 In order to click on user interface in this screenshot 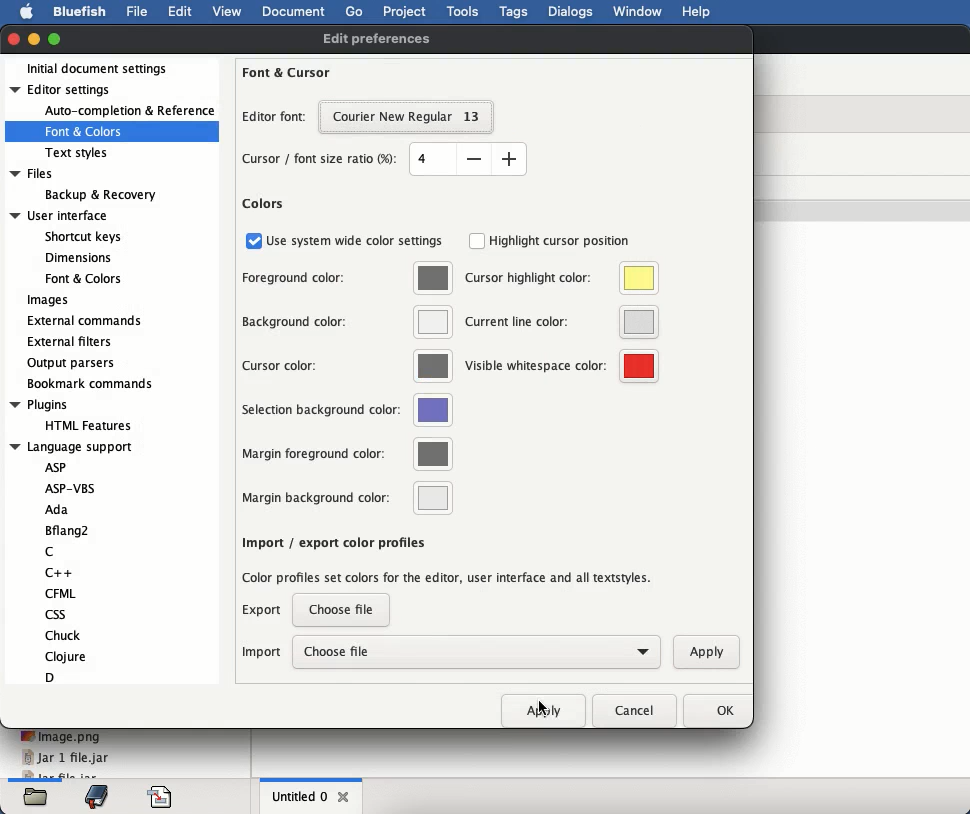, I will do `click(69, 248)`.